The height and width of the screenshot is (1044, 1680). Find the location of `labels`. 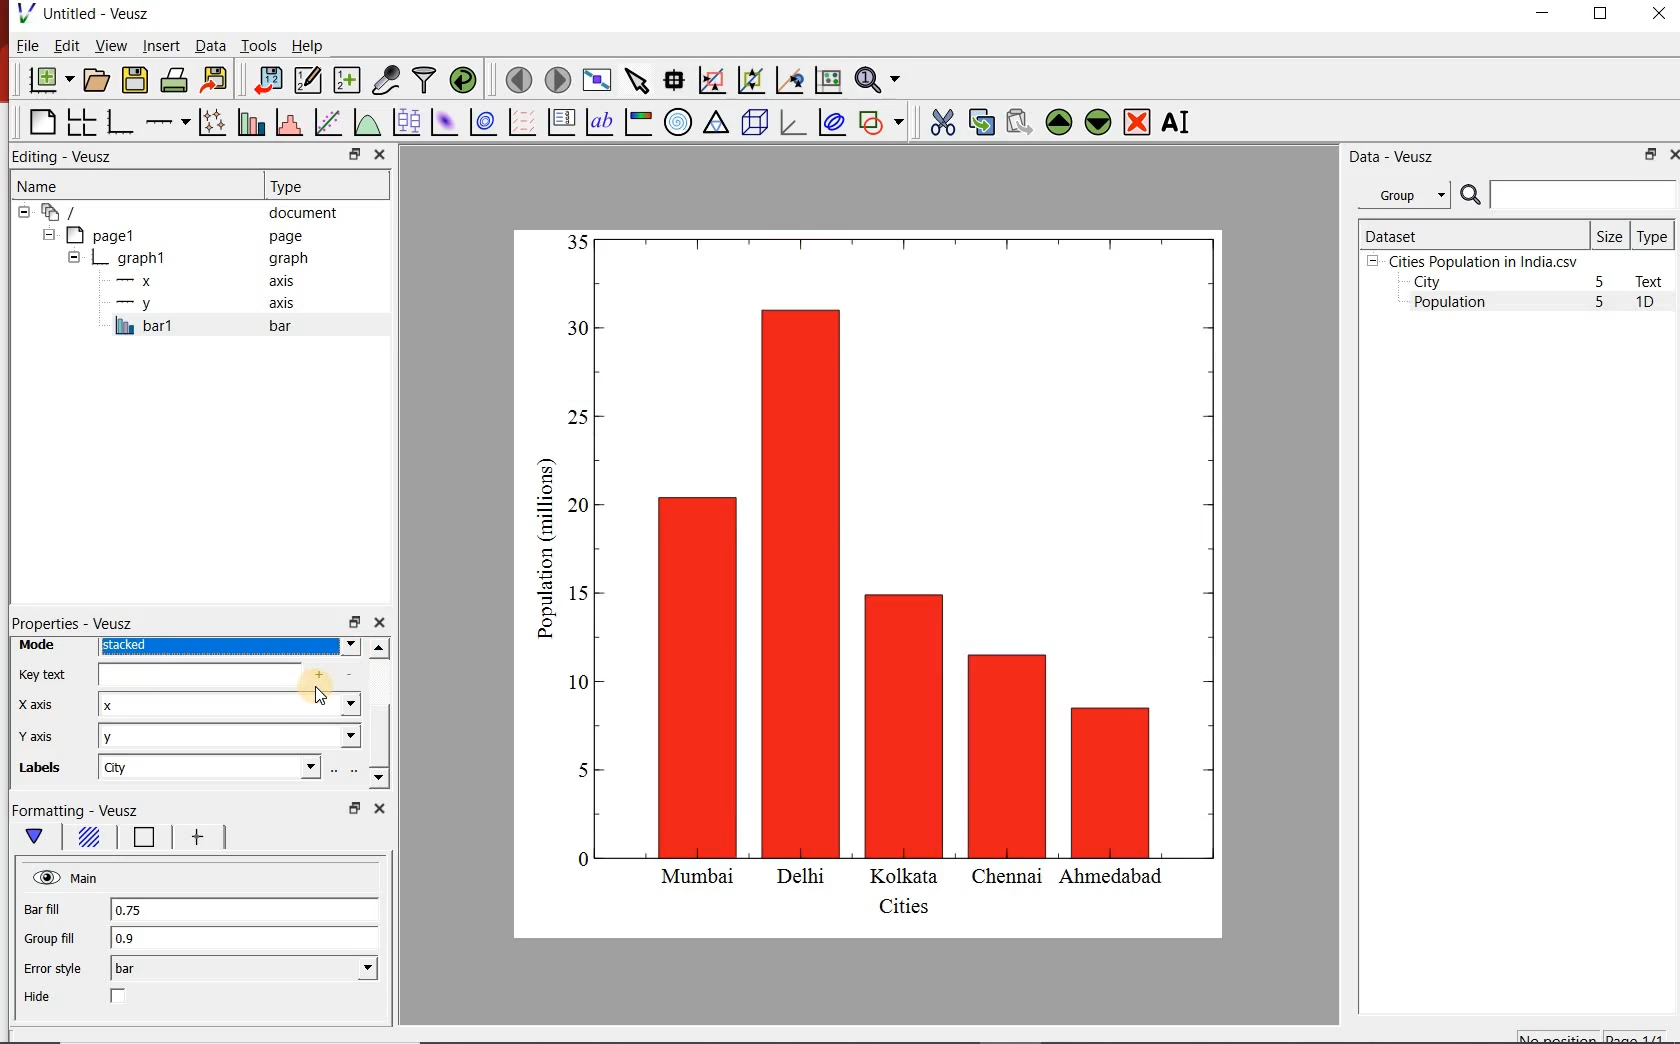

labels is located at coordinates (46, 771).